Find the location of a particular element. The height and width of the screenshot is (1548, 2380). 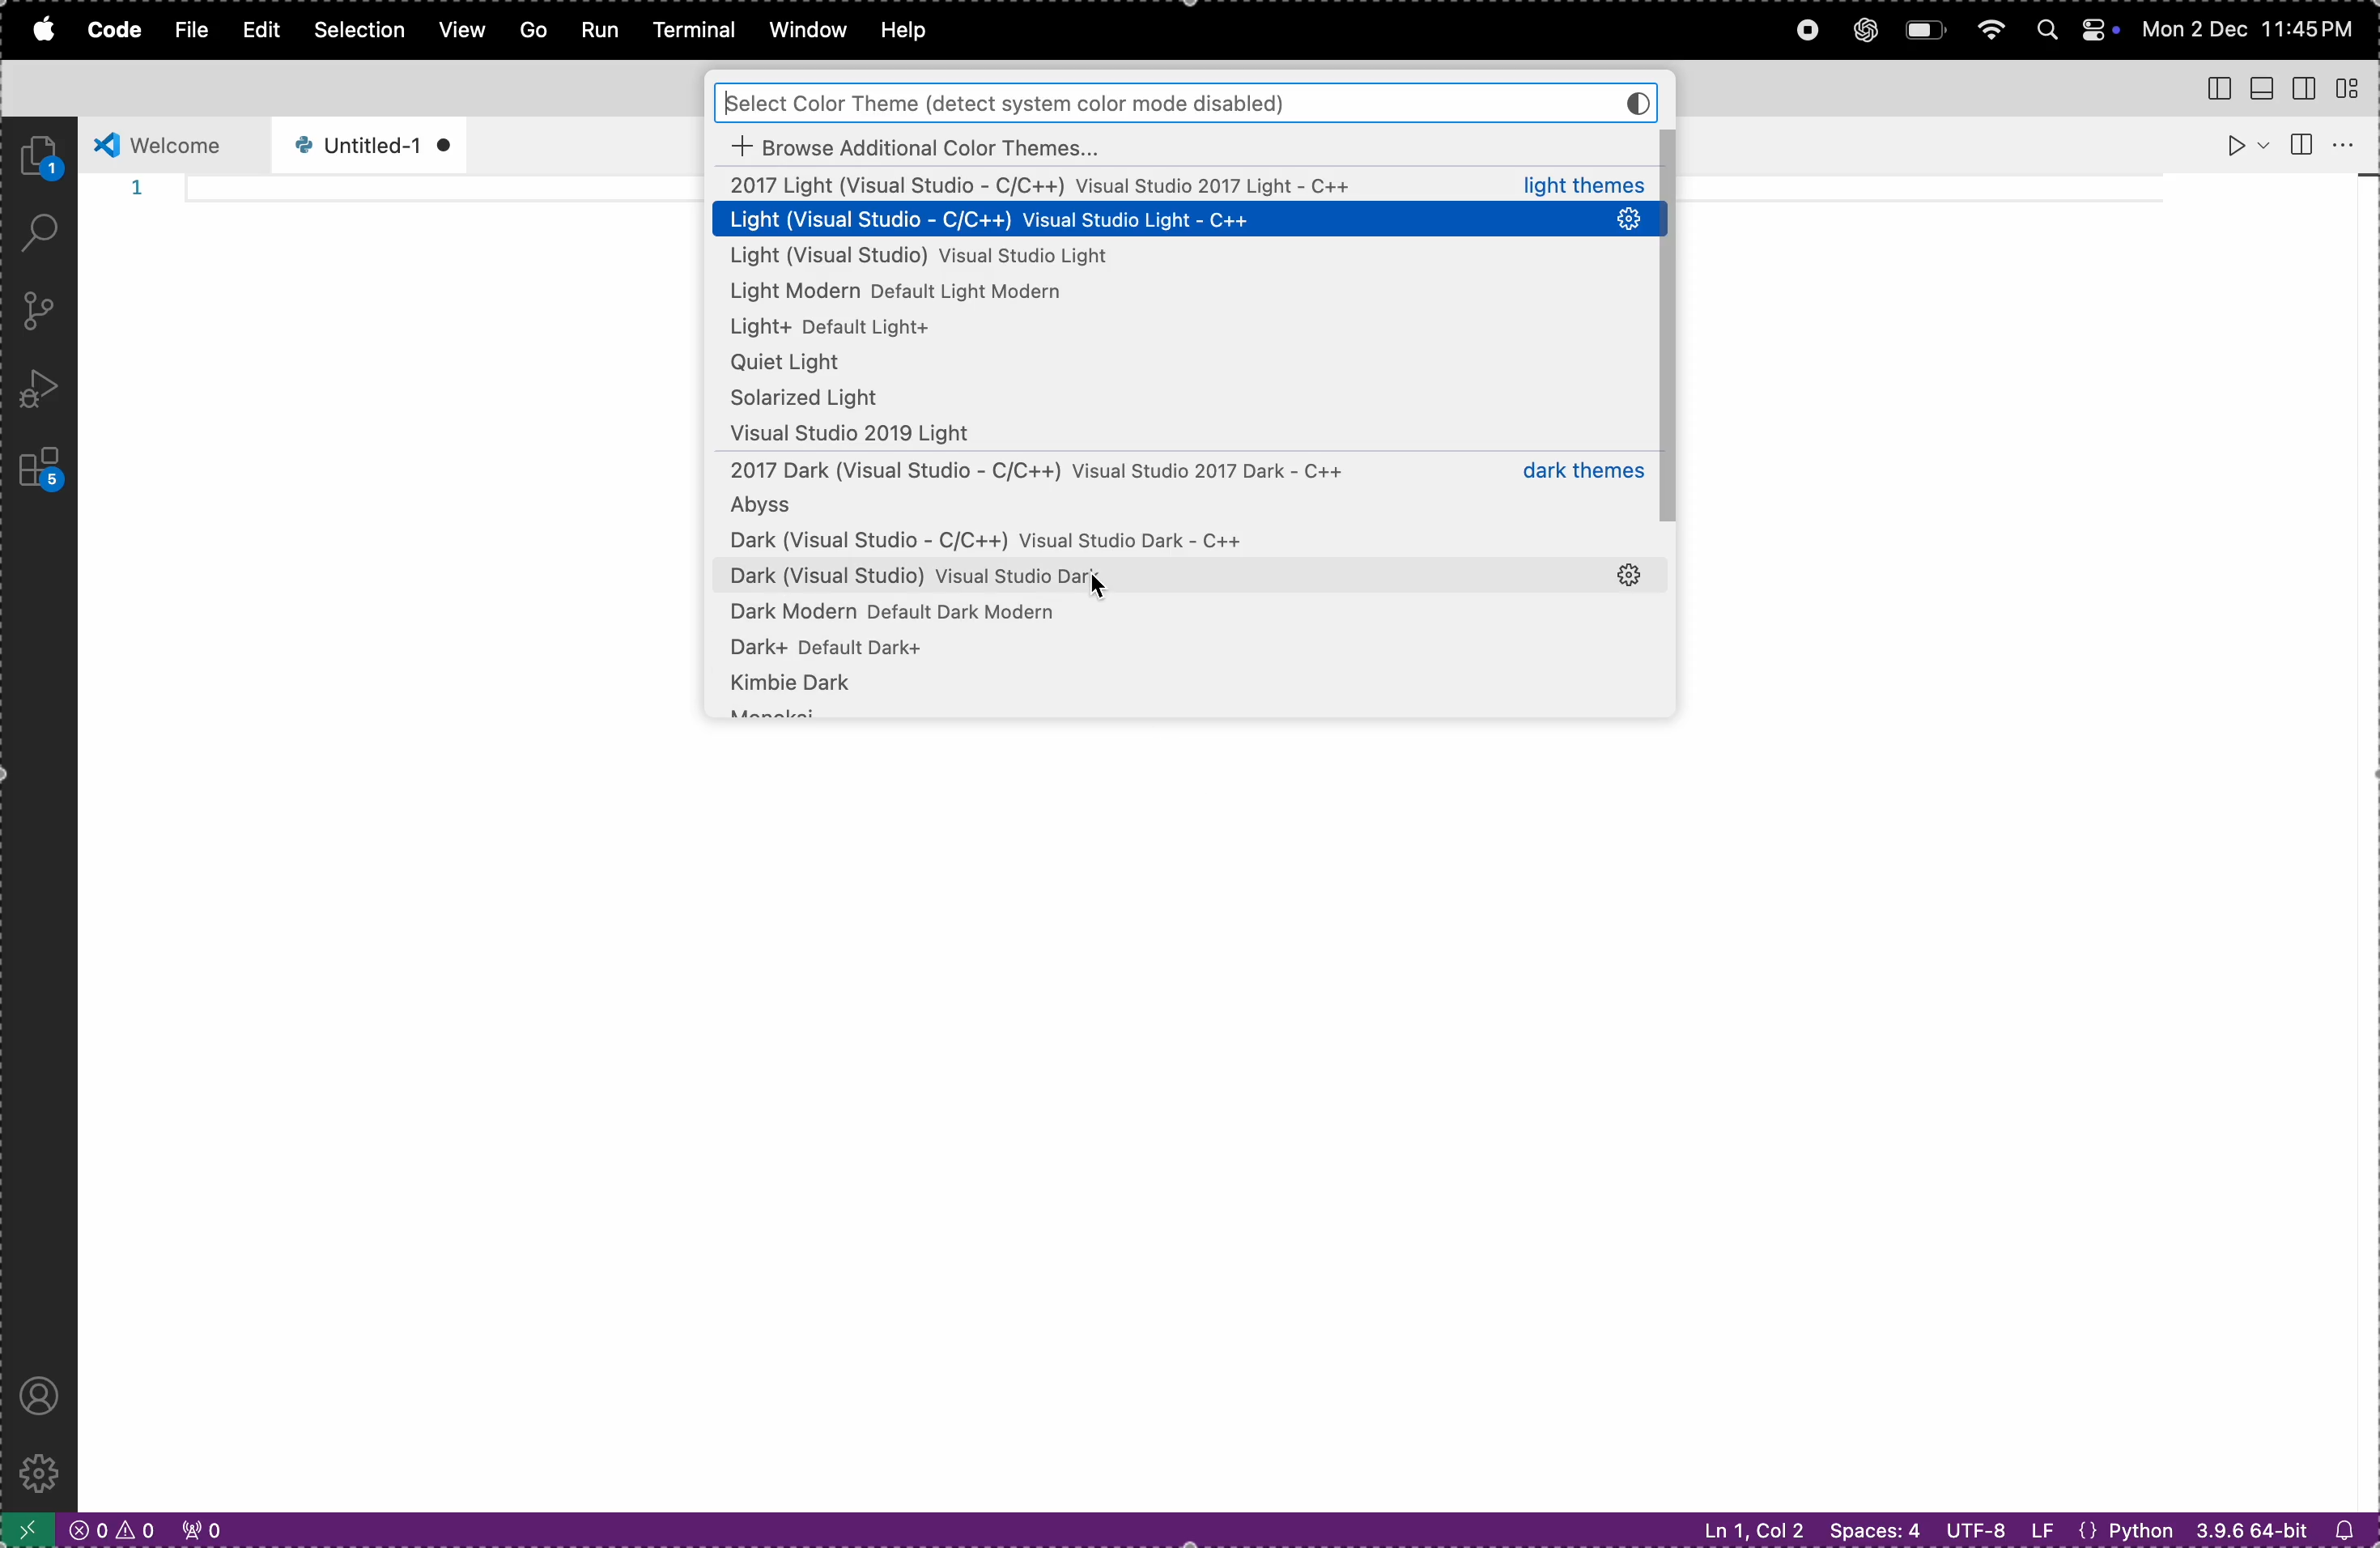

light visual studio visual light is located at coordinates (1079, 258).